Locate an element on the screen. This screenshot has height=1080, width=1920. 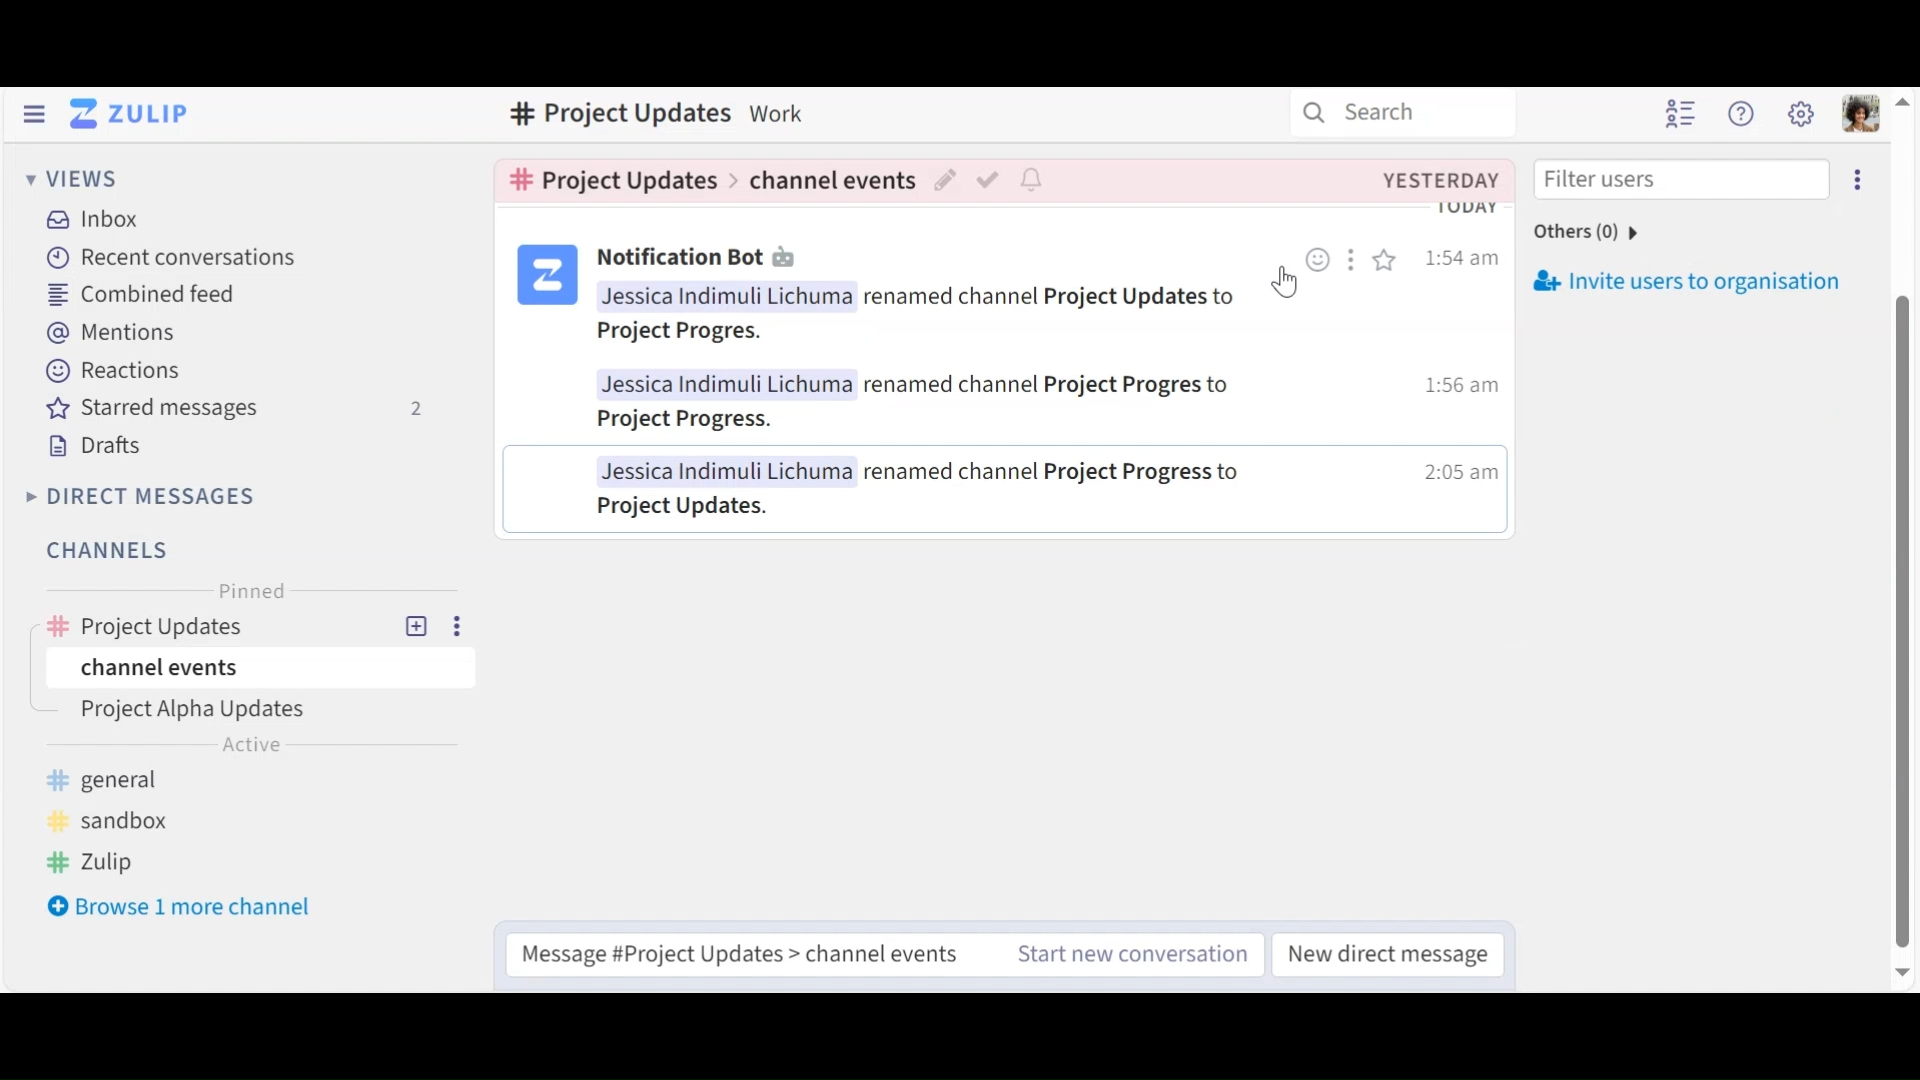
Channel events is located at coordinates (254, 669).